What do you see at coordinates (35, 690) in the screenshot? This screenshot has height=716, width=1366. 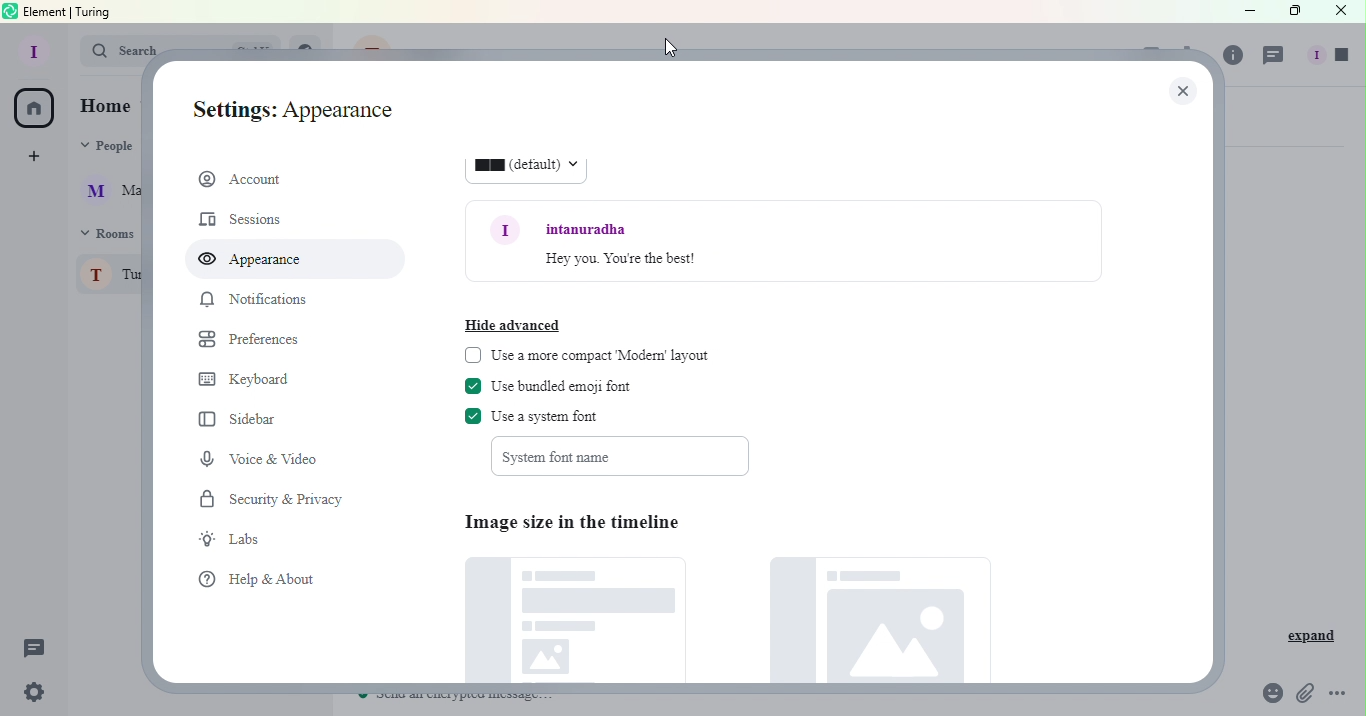 I see `Settings` at bounding box center [35, 690].